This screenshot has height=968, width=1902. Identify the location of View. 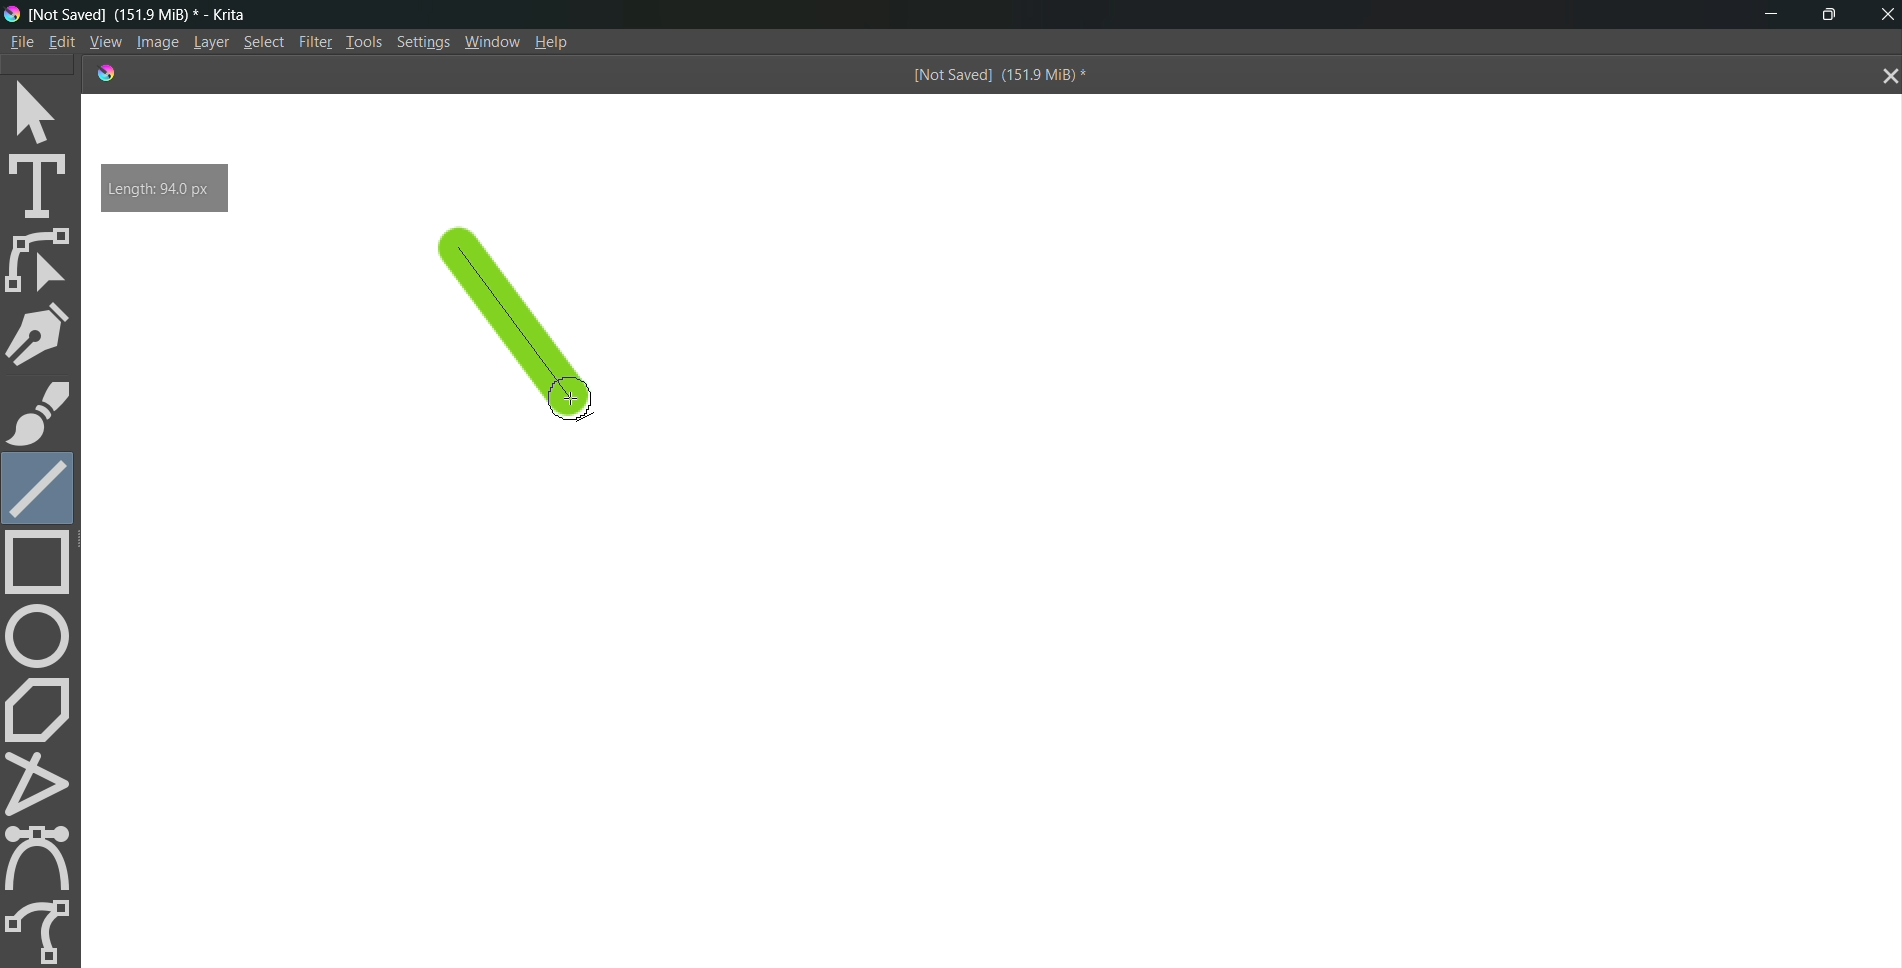
(103, 41).